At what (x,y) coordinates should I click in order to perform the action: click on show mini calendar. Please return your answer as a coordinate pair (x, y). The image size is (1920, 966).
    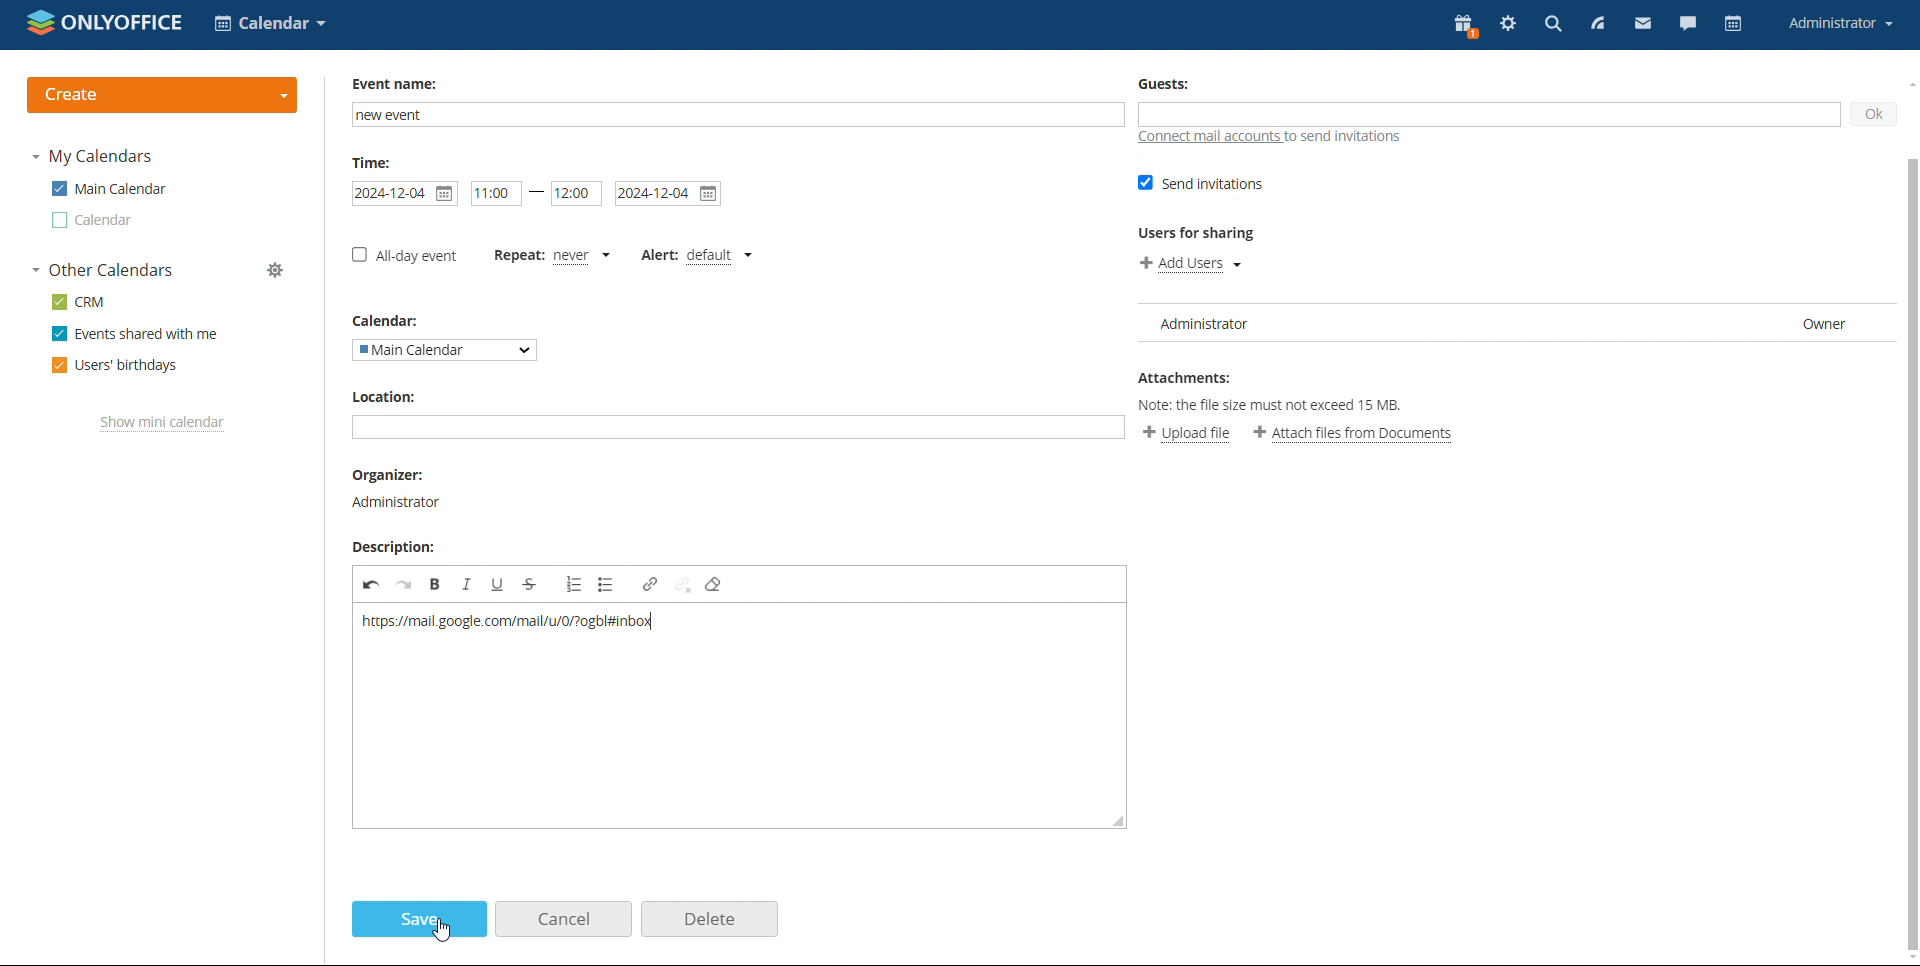
    Looking at the image, I should click on (162, 424).